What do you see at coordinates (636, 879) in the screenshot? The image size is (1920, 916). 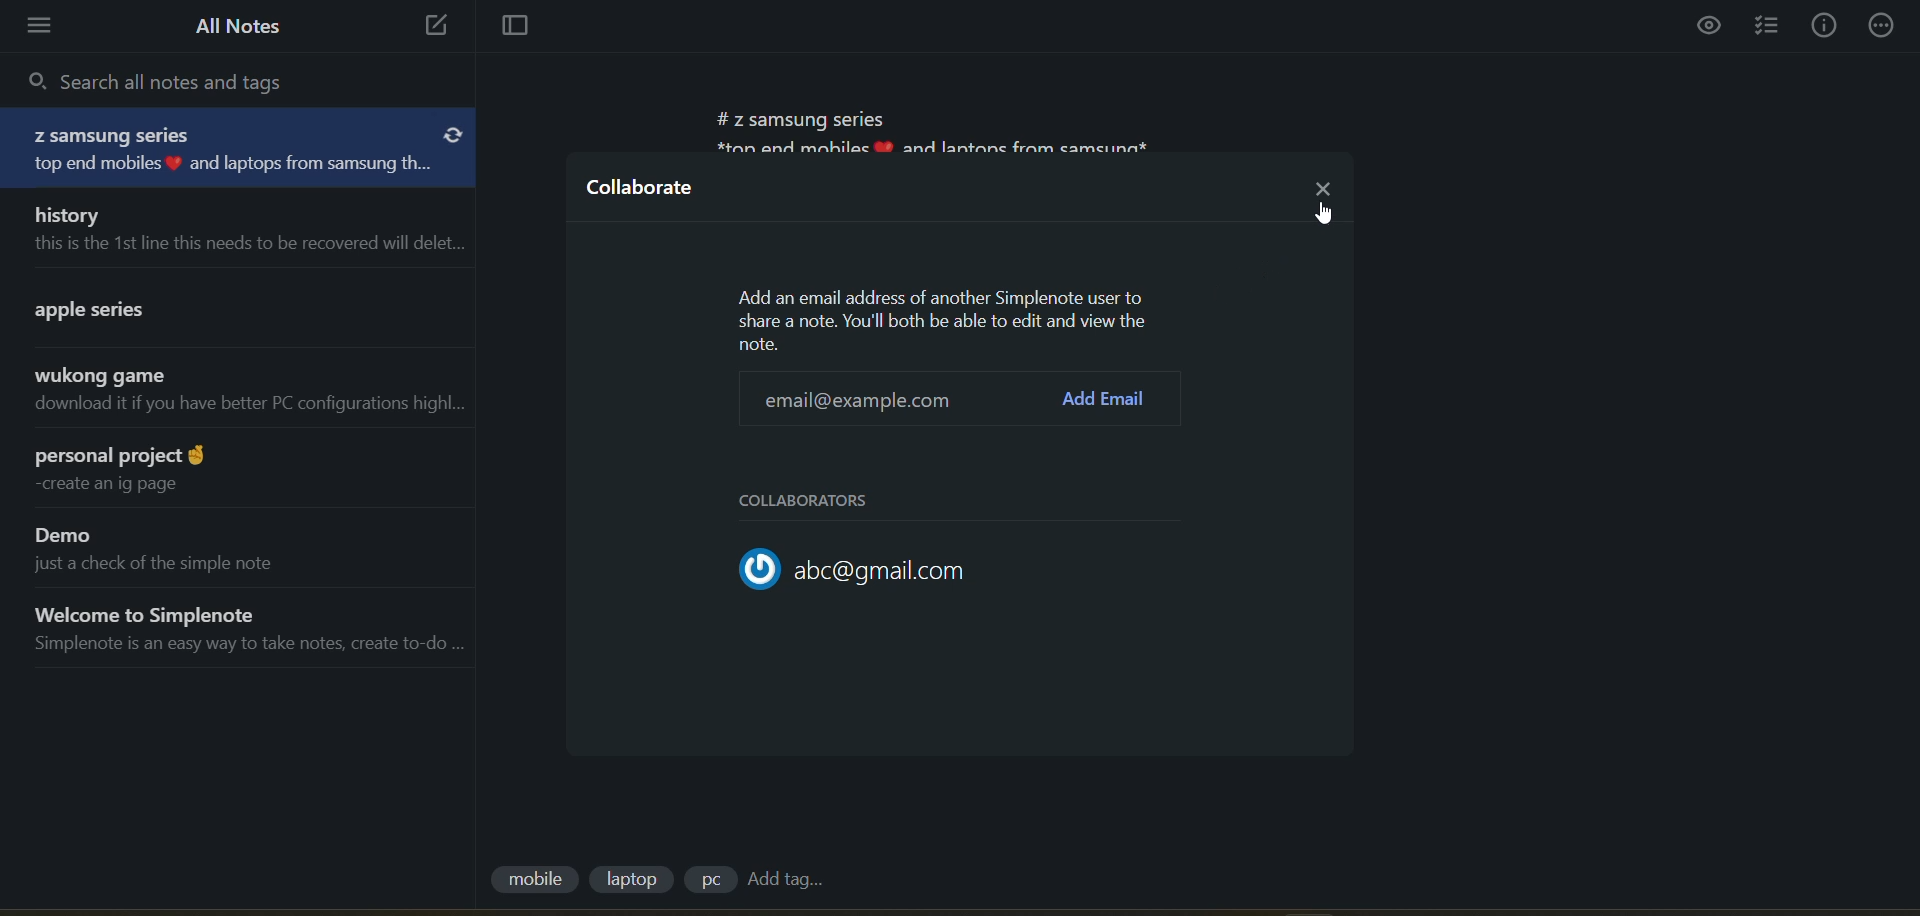 I see `tag 2` at bounding box center [636, 879].